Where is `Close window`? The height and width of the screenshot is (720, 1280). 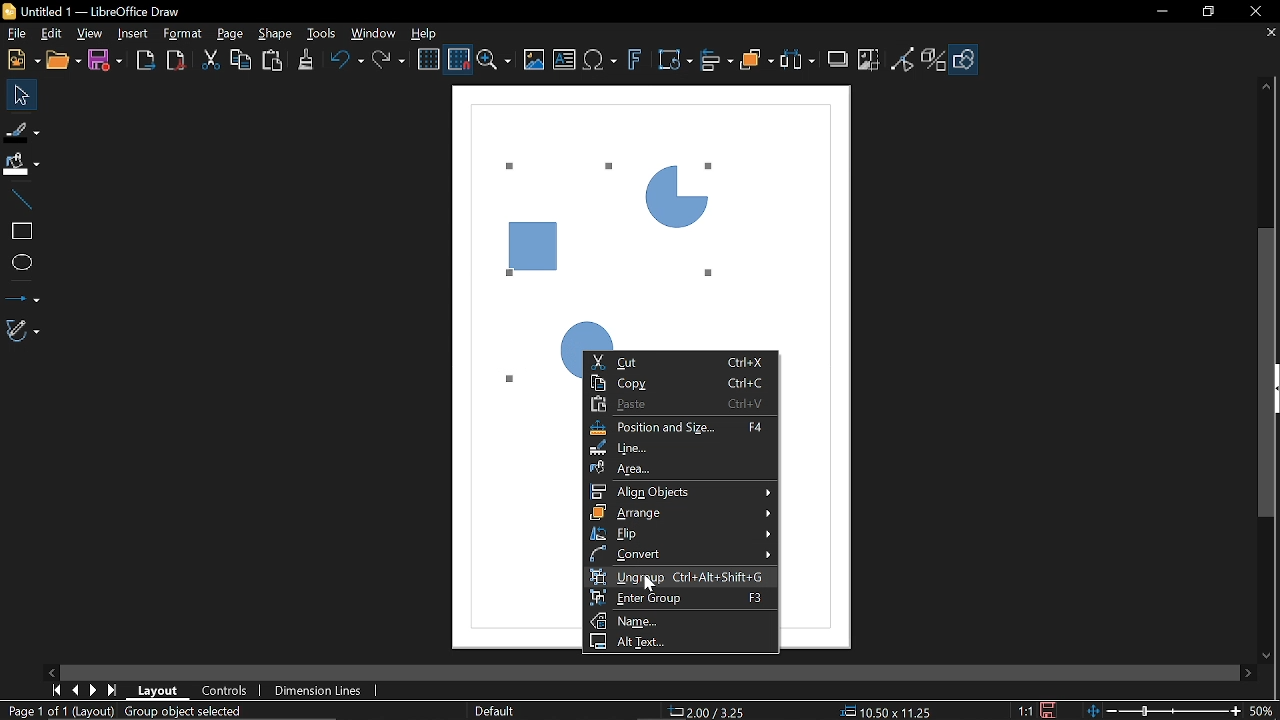
Close window is located at coordinates (1258, 12).